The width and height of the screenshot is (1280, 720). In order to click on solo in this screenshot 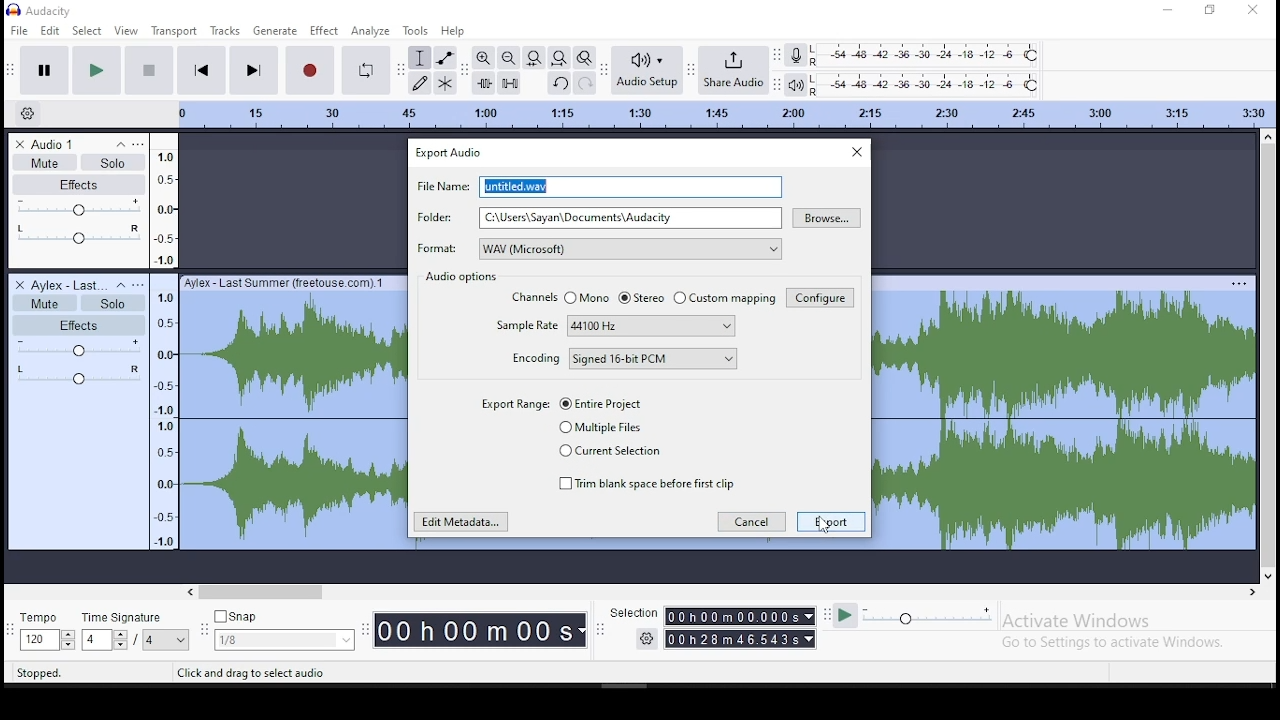, I will do `click(114, 302)`.